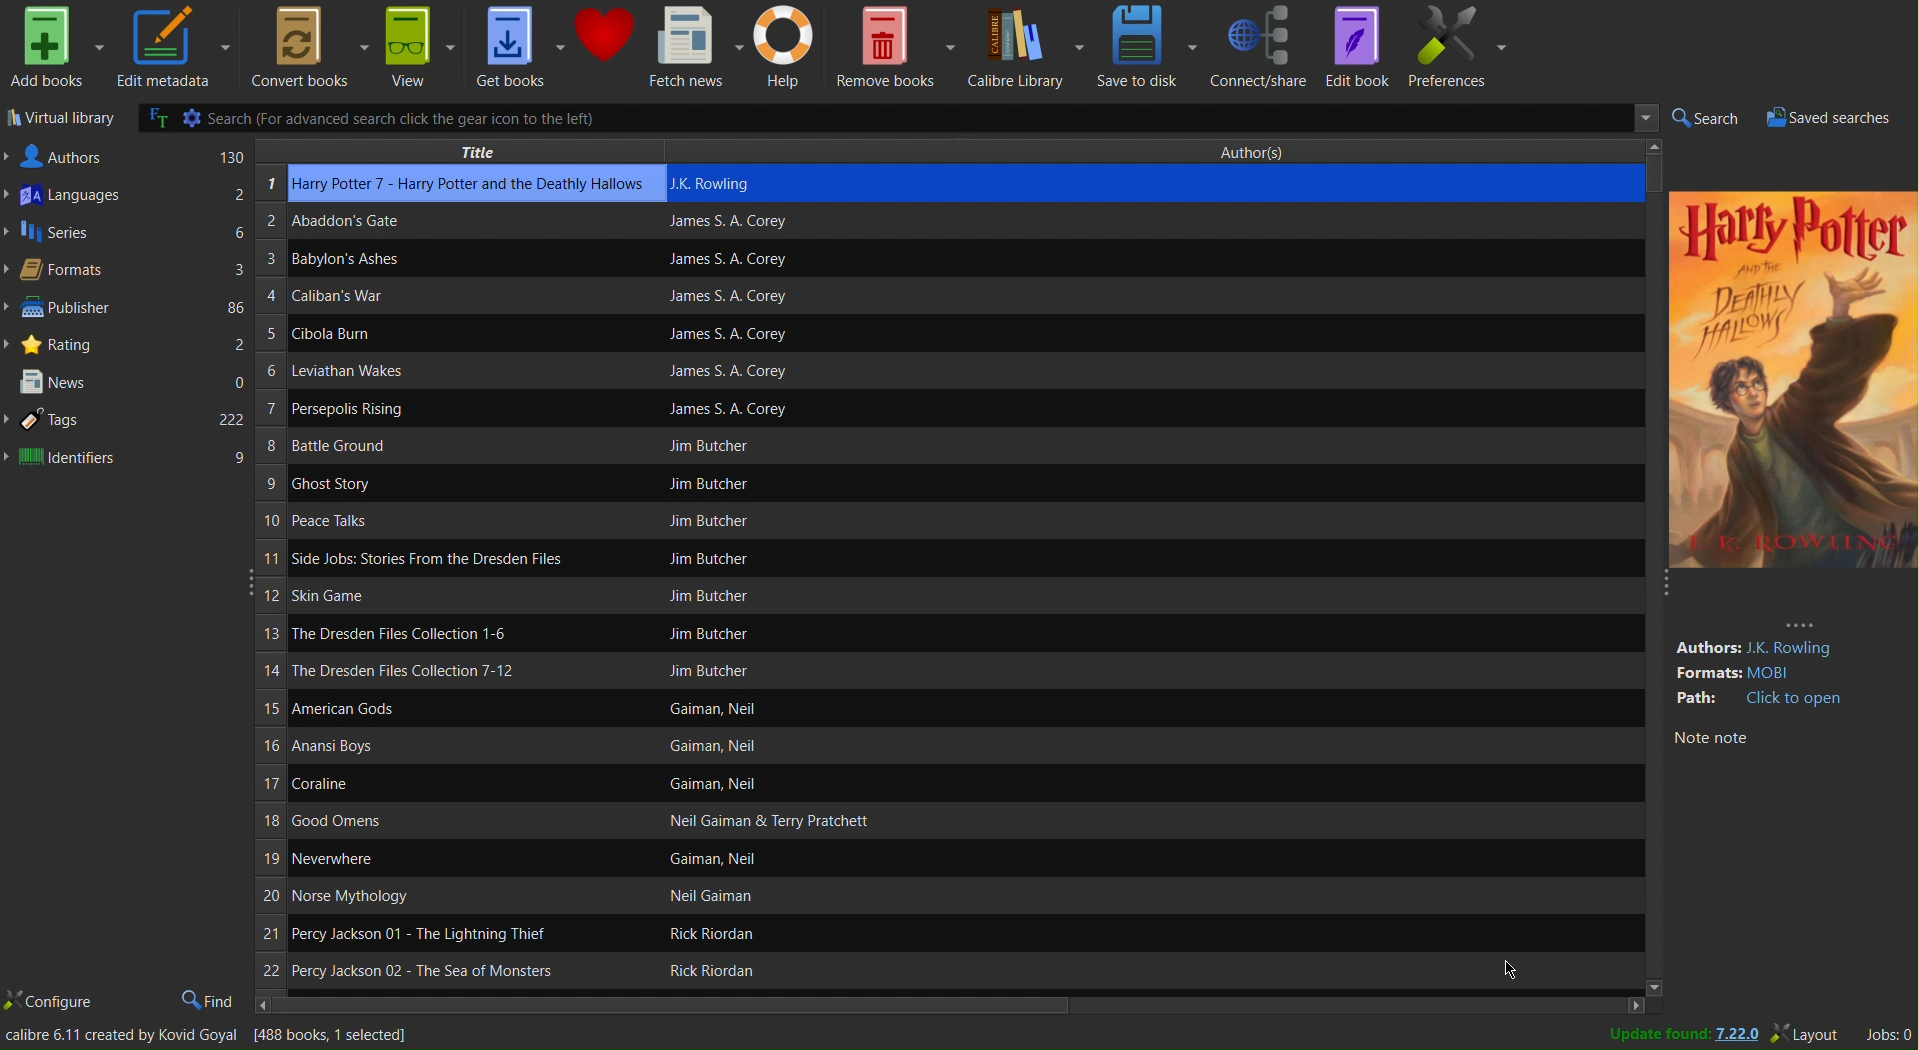  Describe the element at coordinates (172, 45) in the screenshot. I see `Edit metadata` at that location.